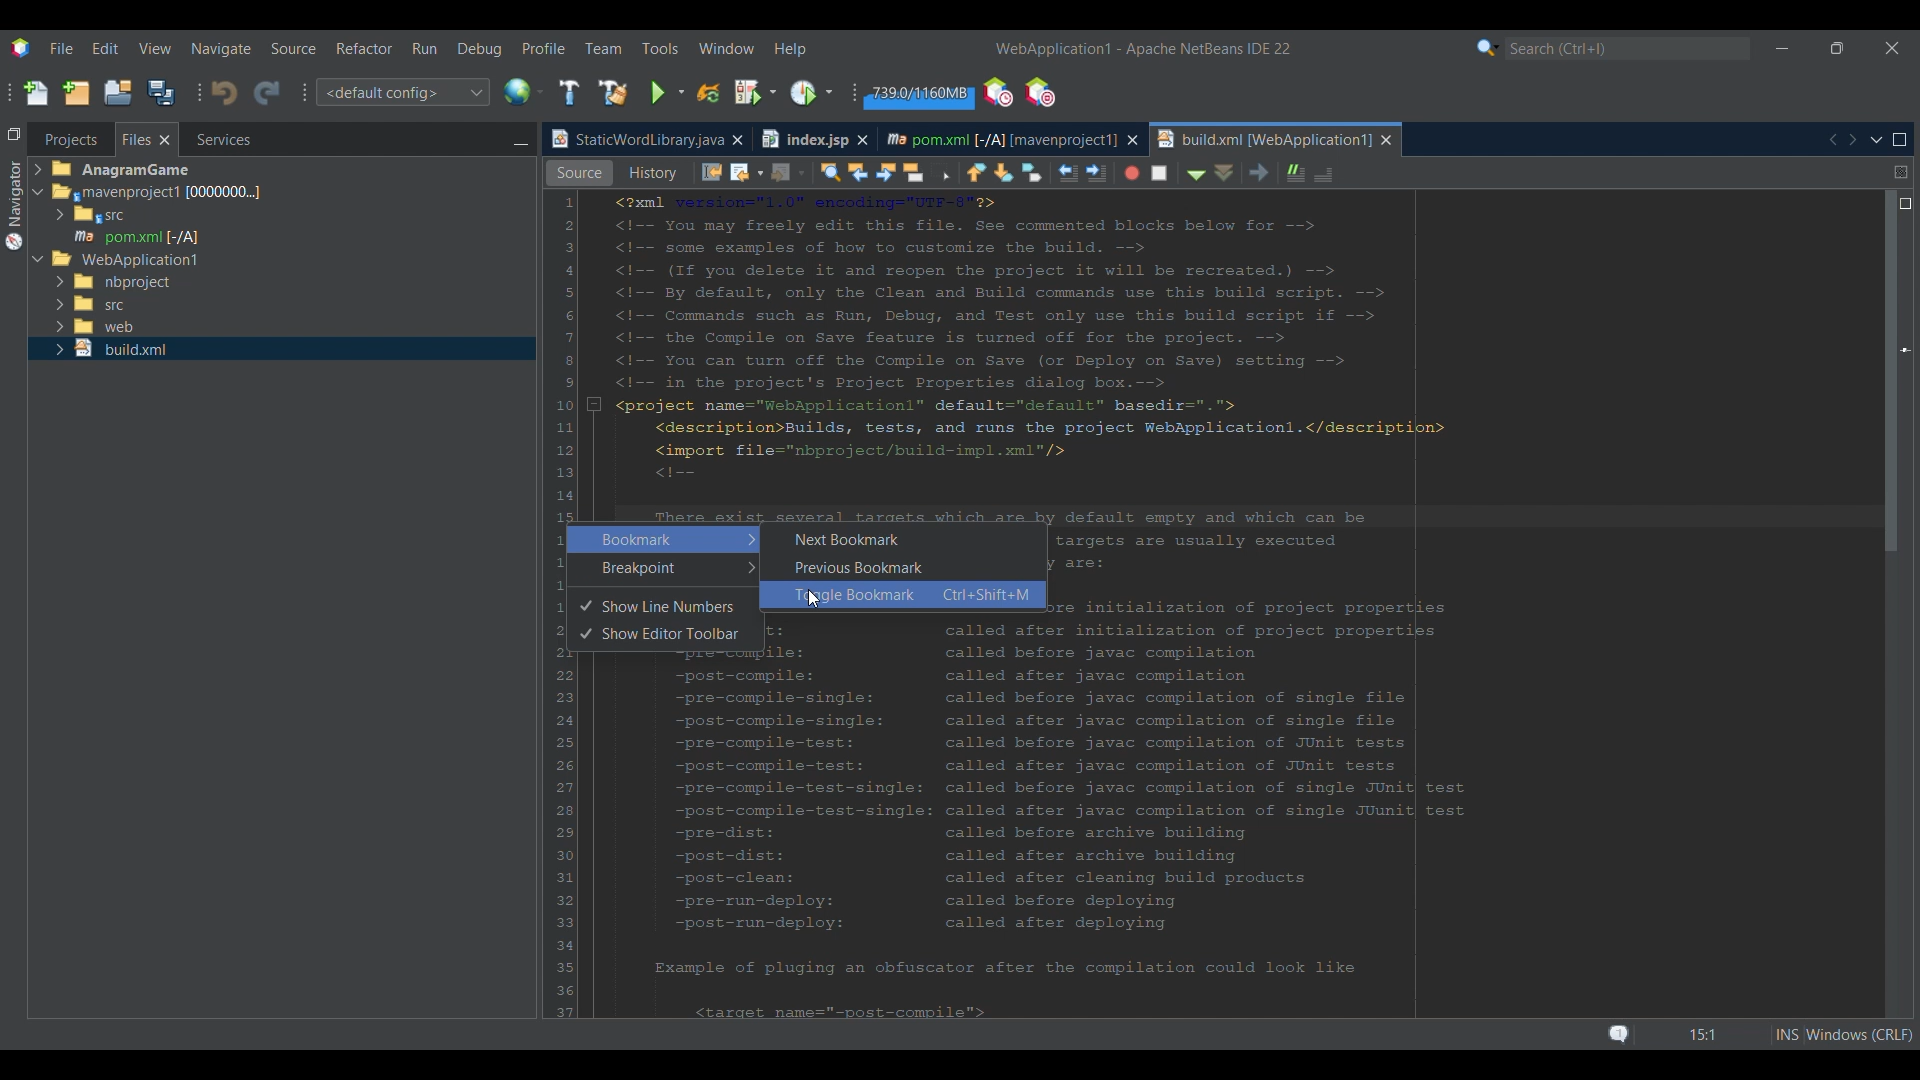 The image size is (1920, 1080). Describe the element at coordinates (663, 173) in the screenshot. I see `Graph view` at that location.